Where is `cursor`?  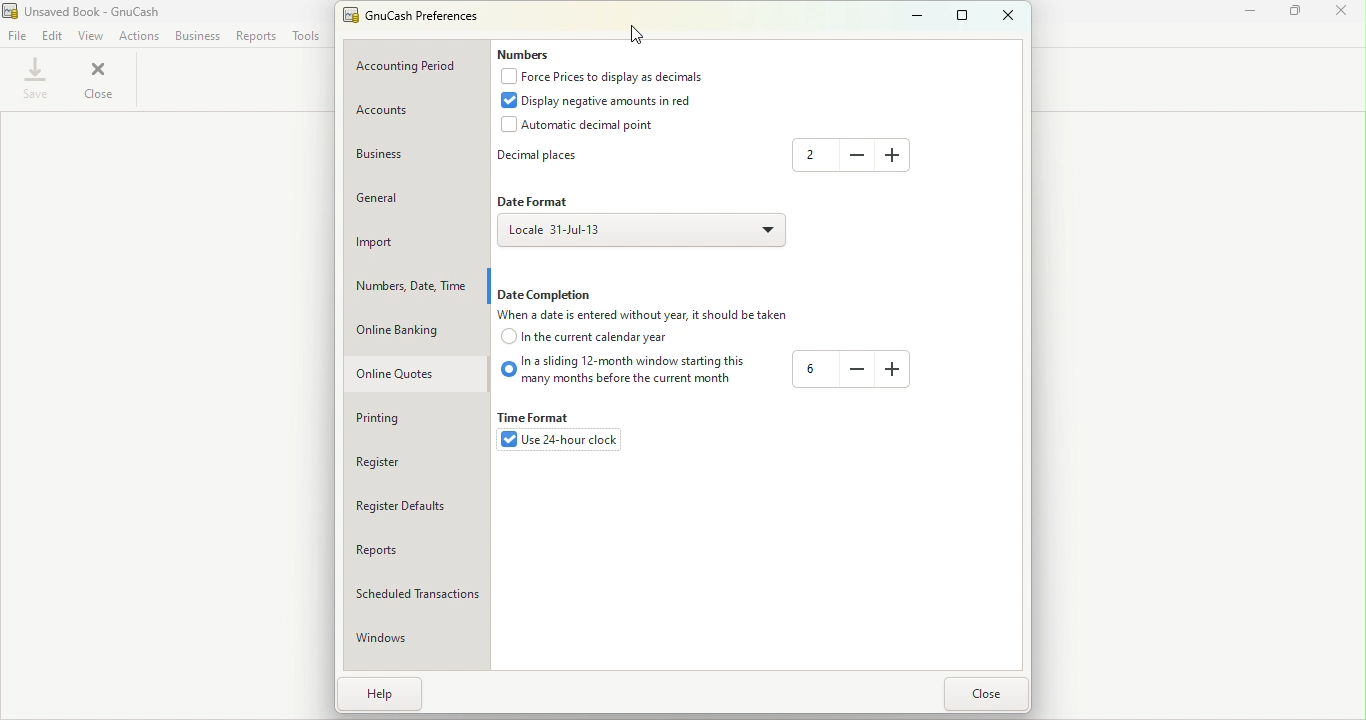 cursor is located at coordinates (635, 30).